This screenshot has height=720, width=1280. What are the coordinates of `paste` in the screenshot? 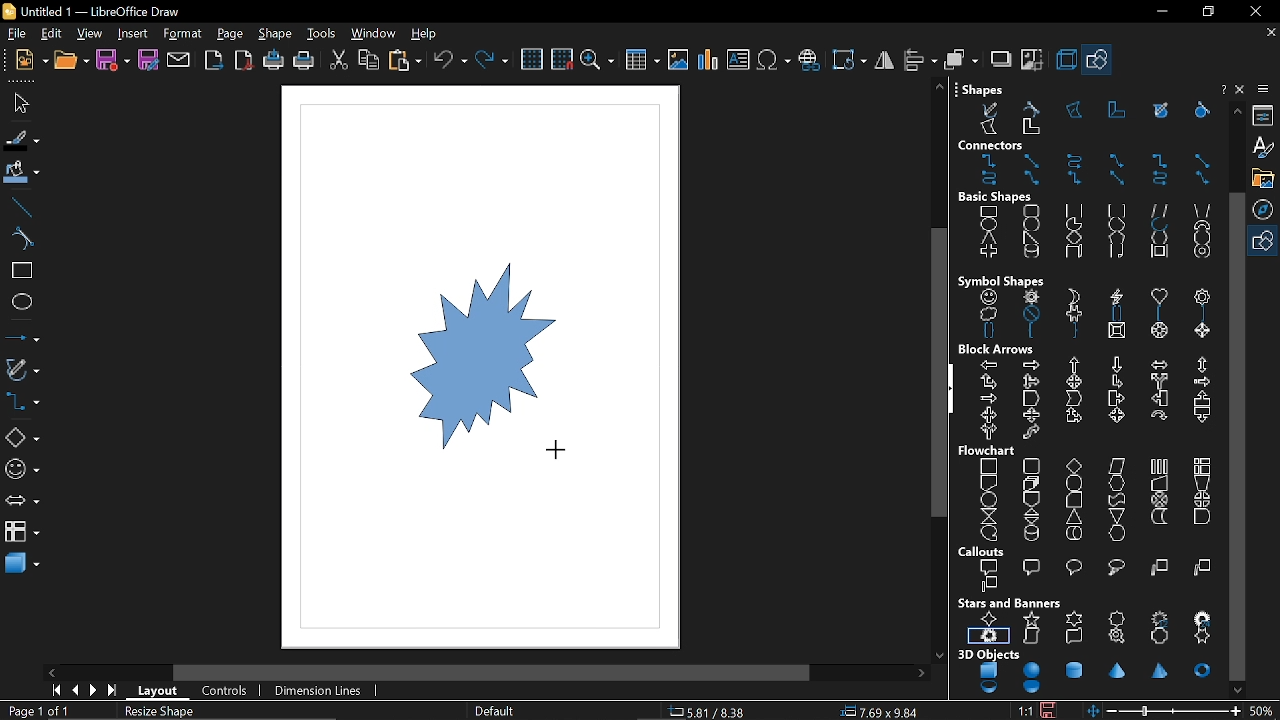 It's located at (404, 60).